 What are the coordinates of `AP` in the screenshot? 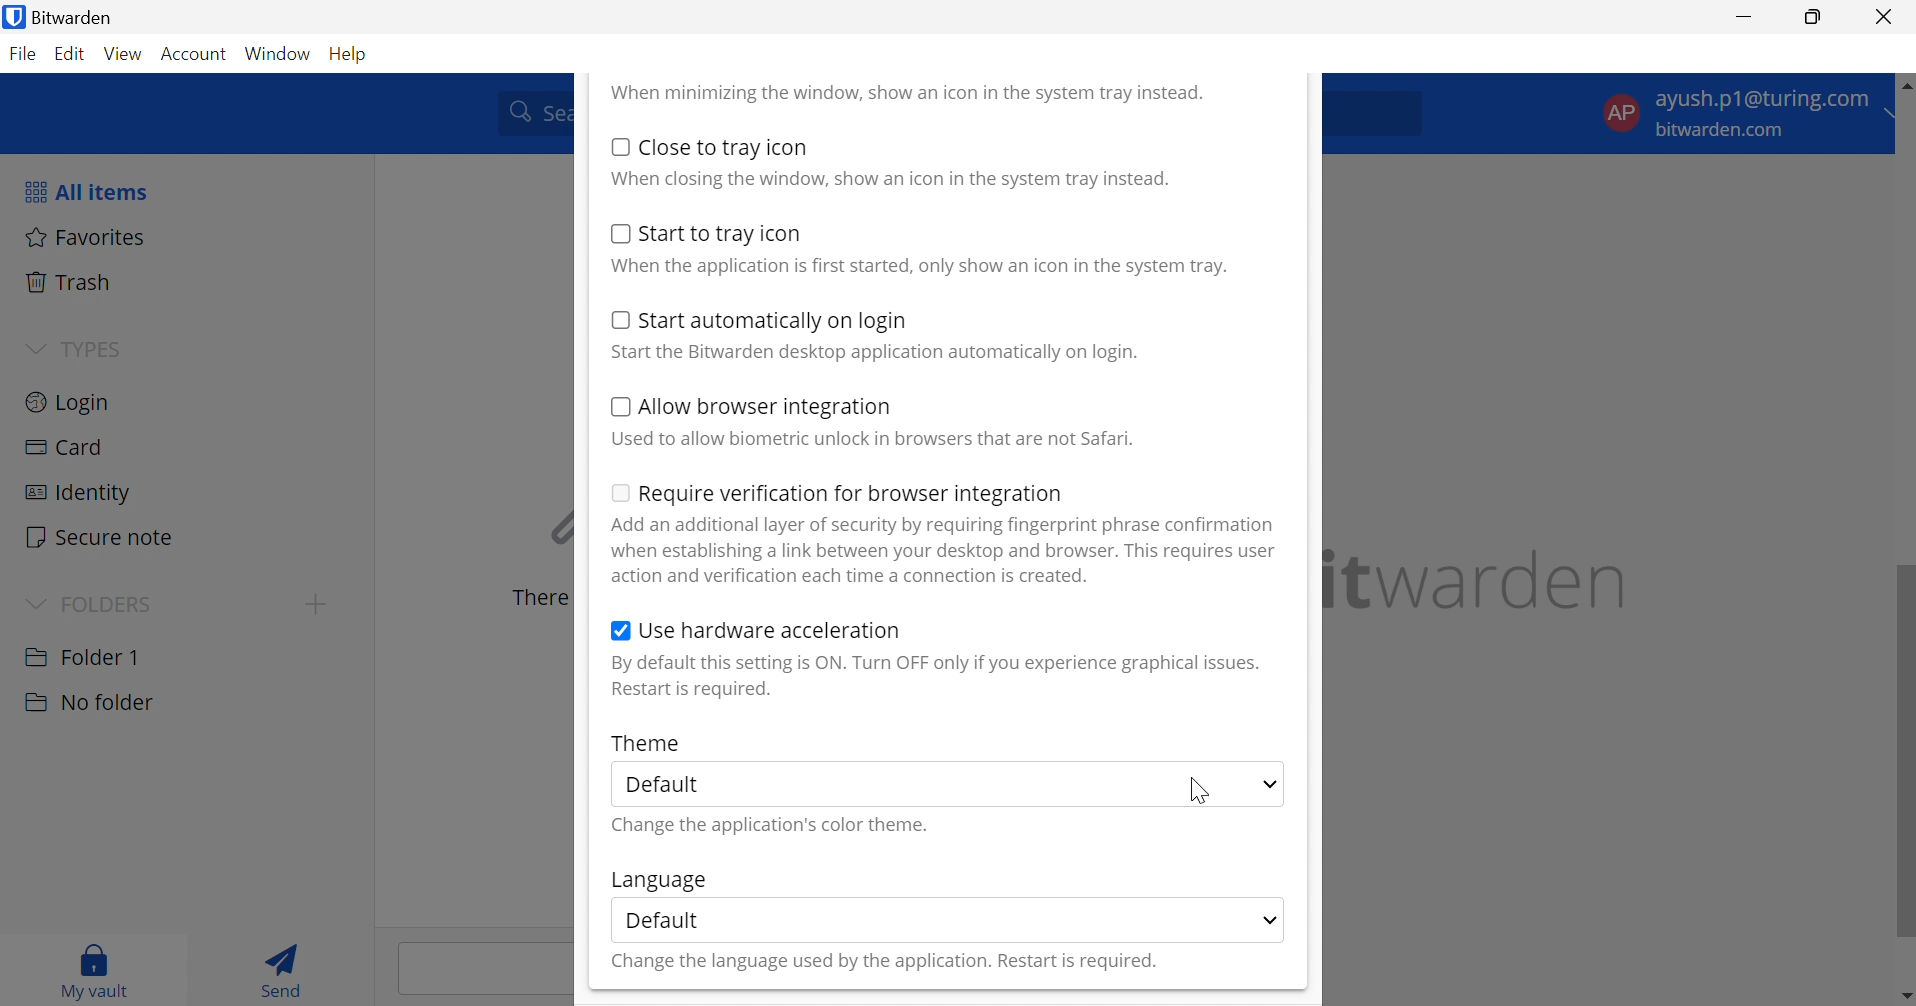 It's located at (1620, 111).